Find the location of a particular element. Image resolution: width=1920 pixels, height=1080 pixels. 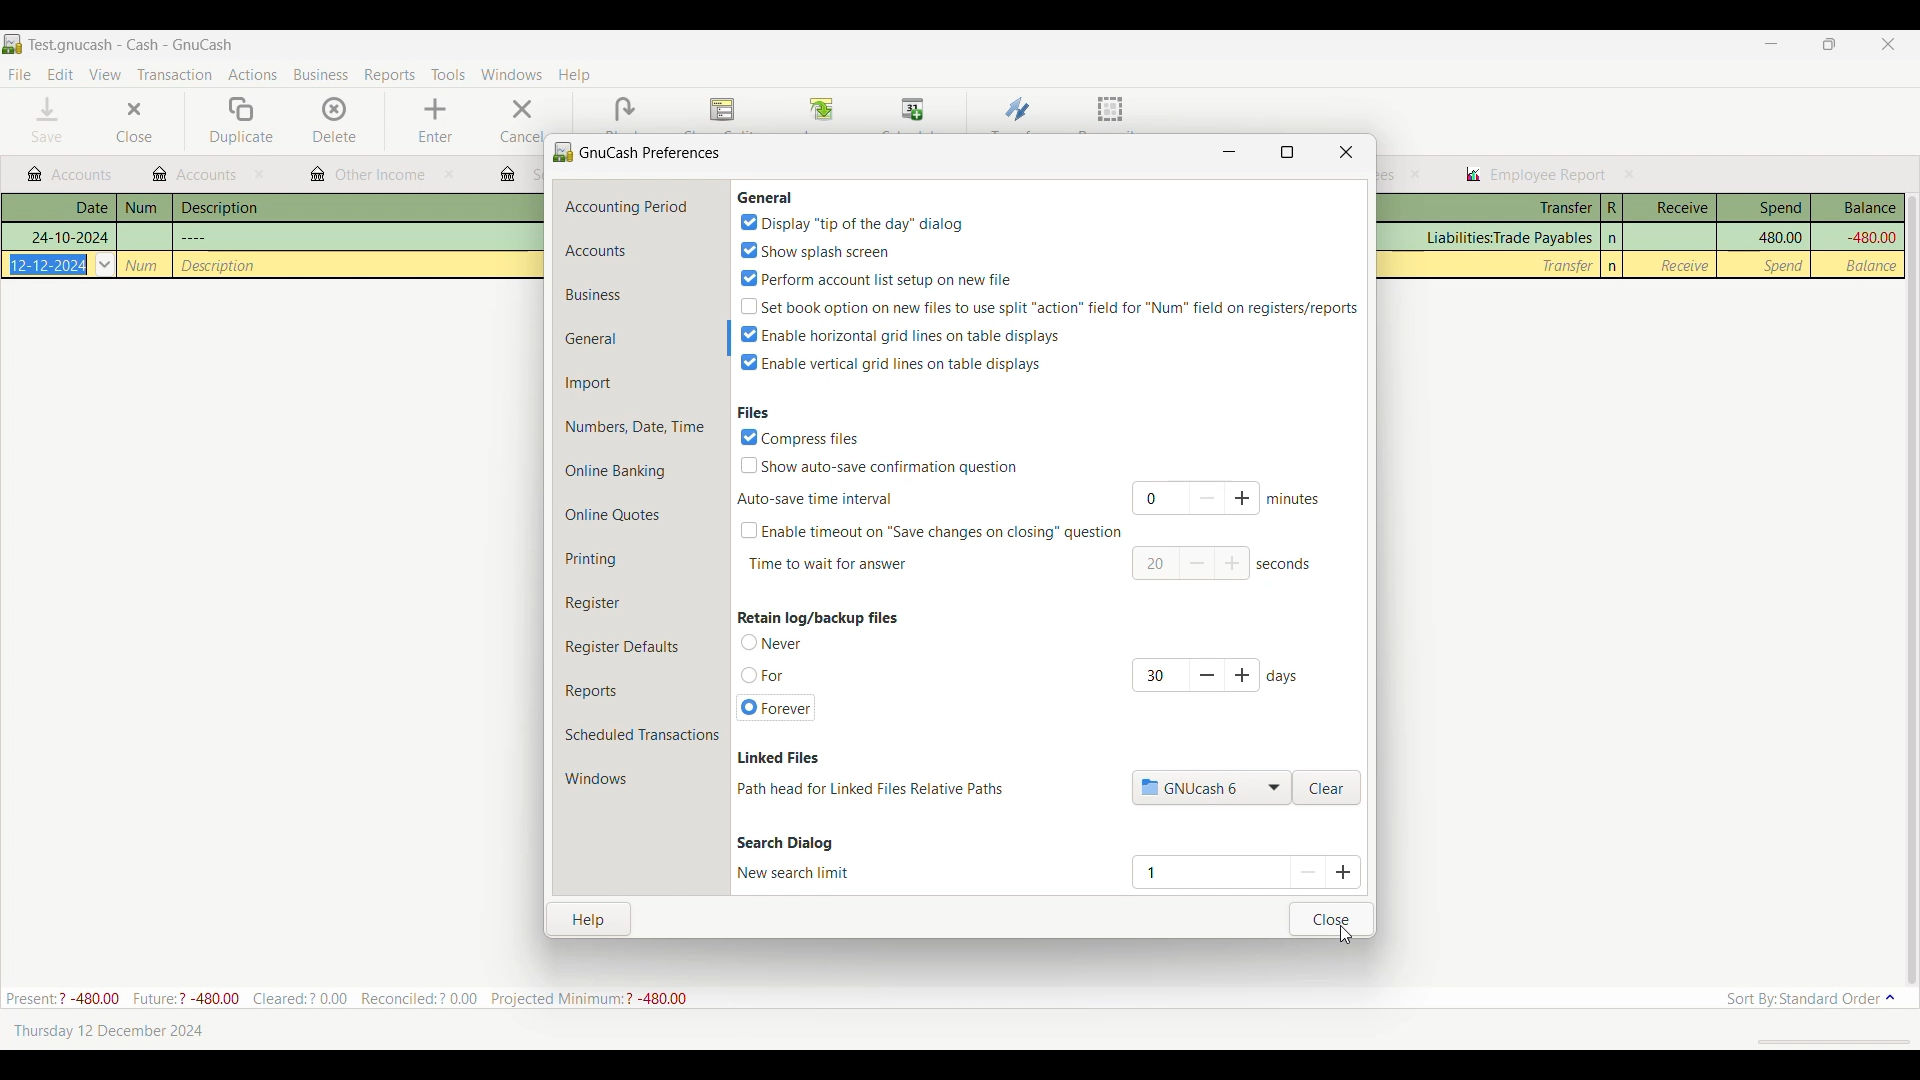

close is located at coordinates (1347, 150).